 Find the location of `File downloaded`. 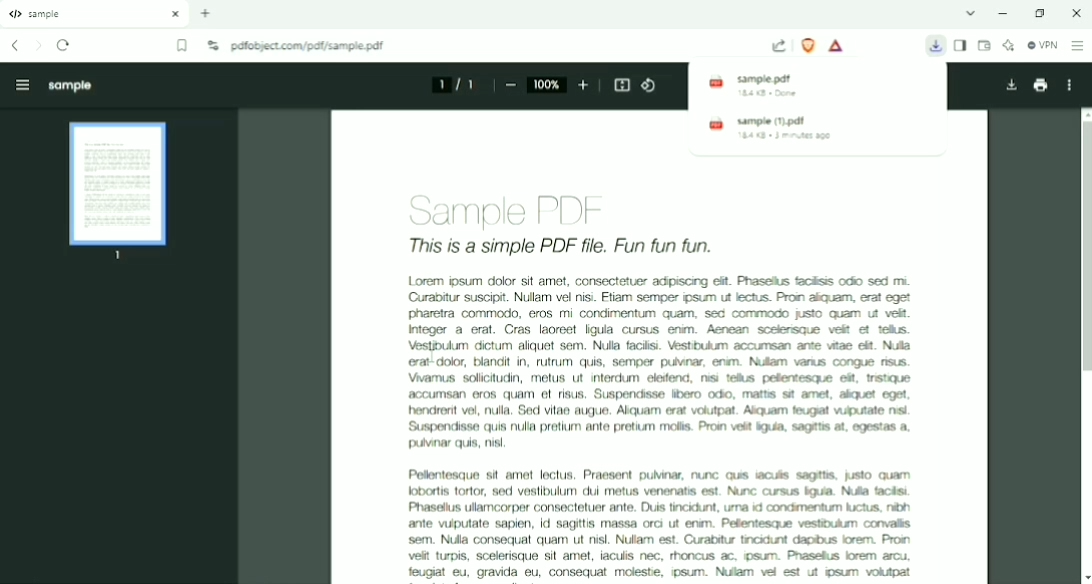

File downloaded is located at coordinates (936, 45).